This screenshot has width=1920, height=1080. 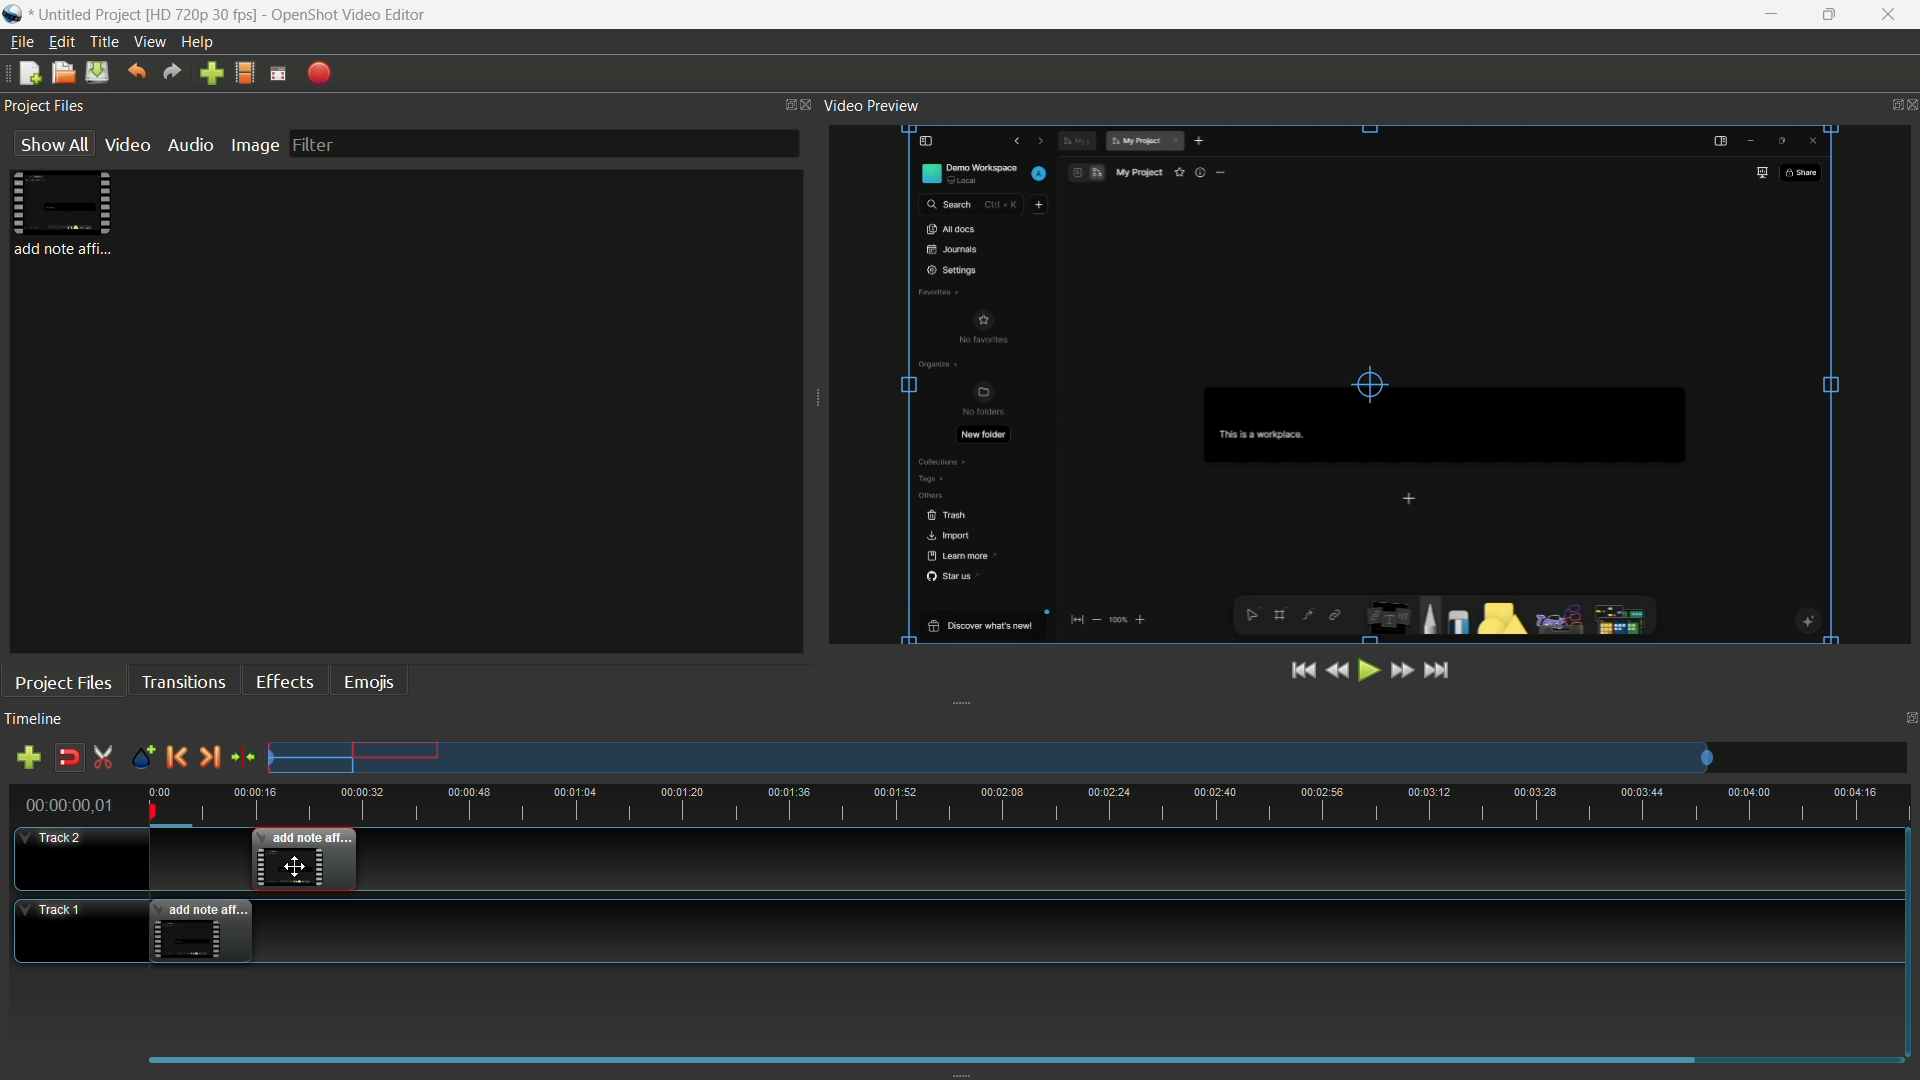 What do you see at coordinates (28, 756) in the screenshot?
I see `add track` at bounding box center [28, 756].